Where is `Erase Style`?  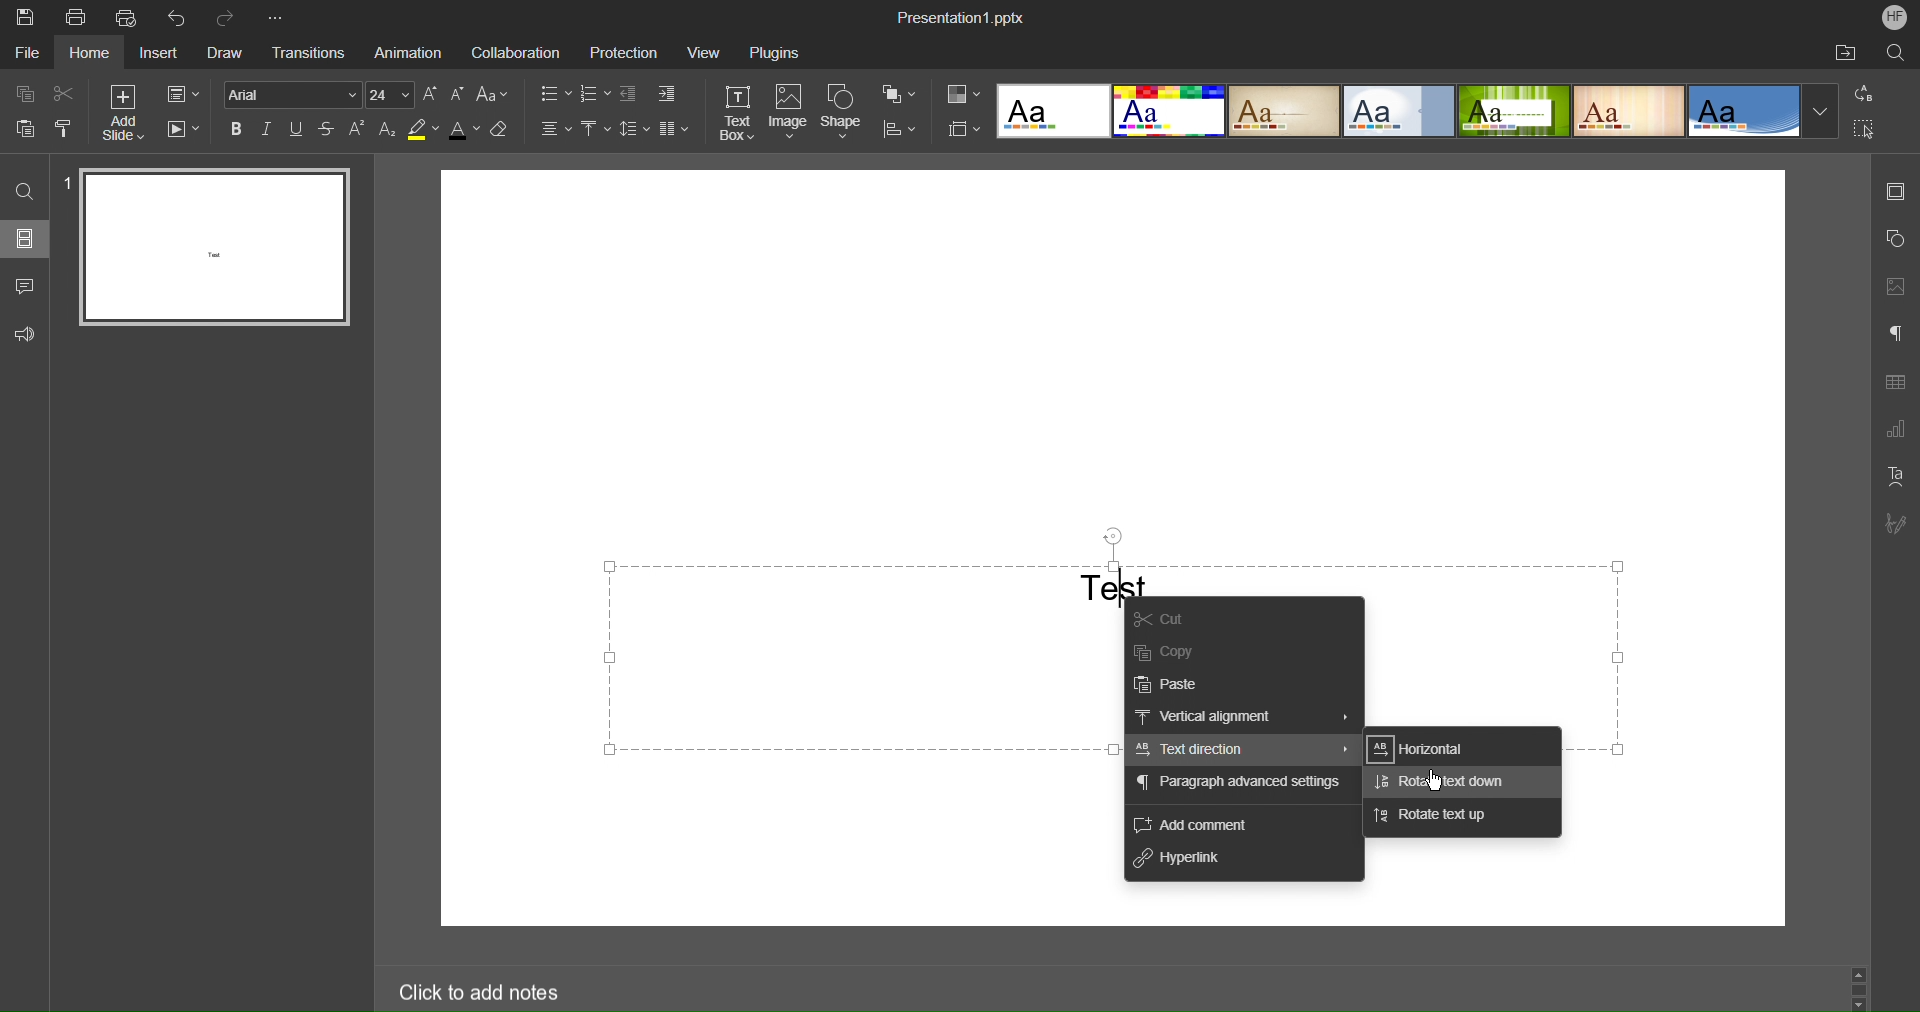
Erase Style is located at coordinates (502, 129).